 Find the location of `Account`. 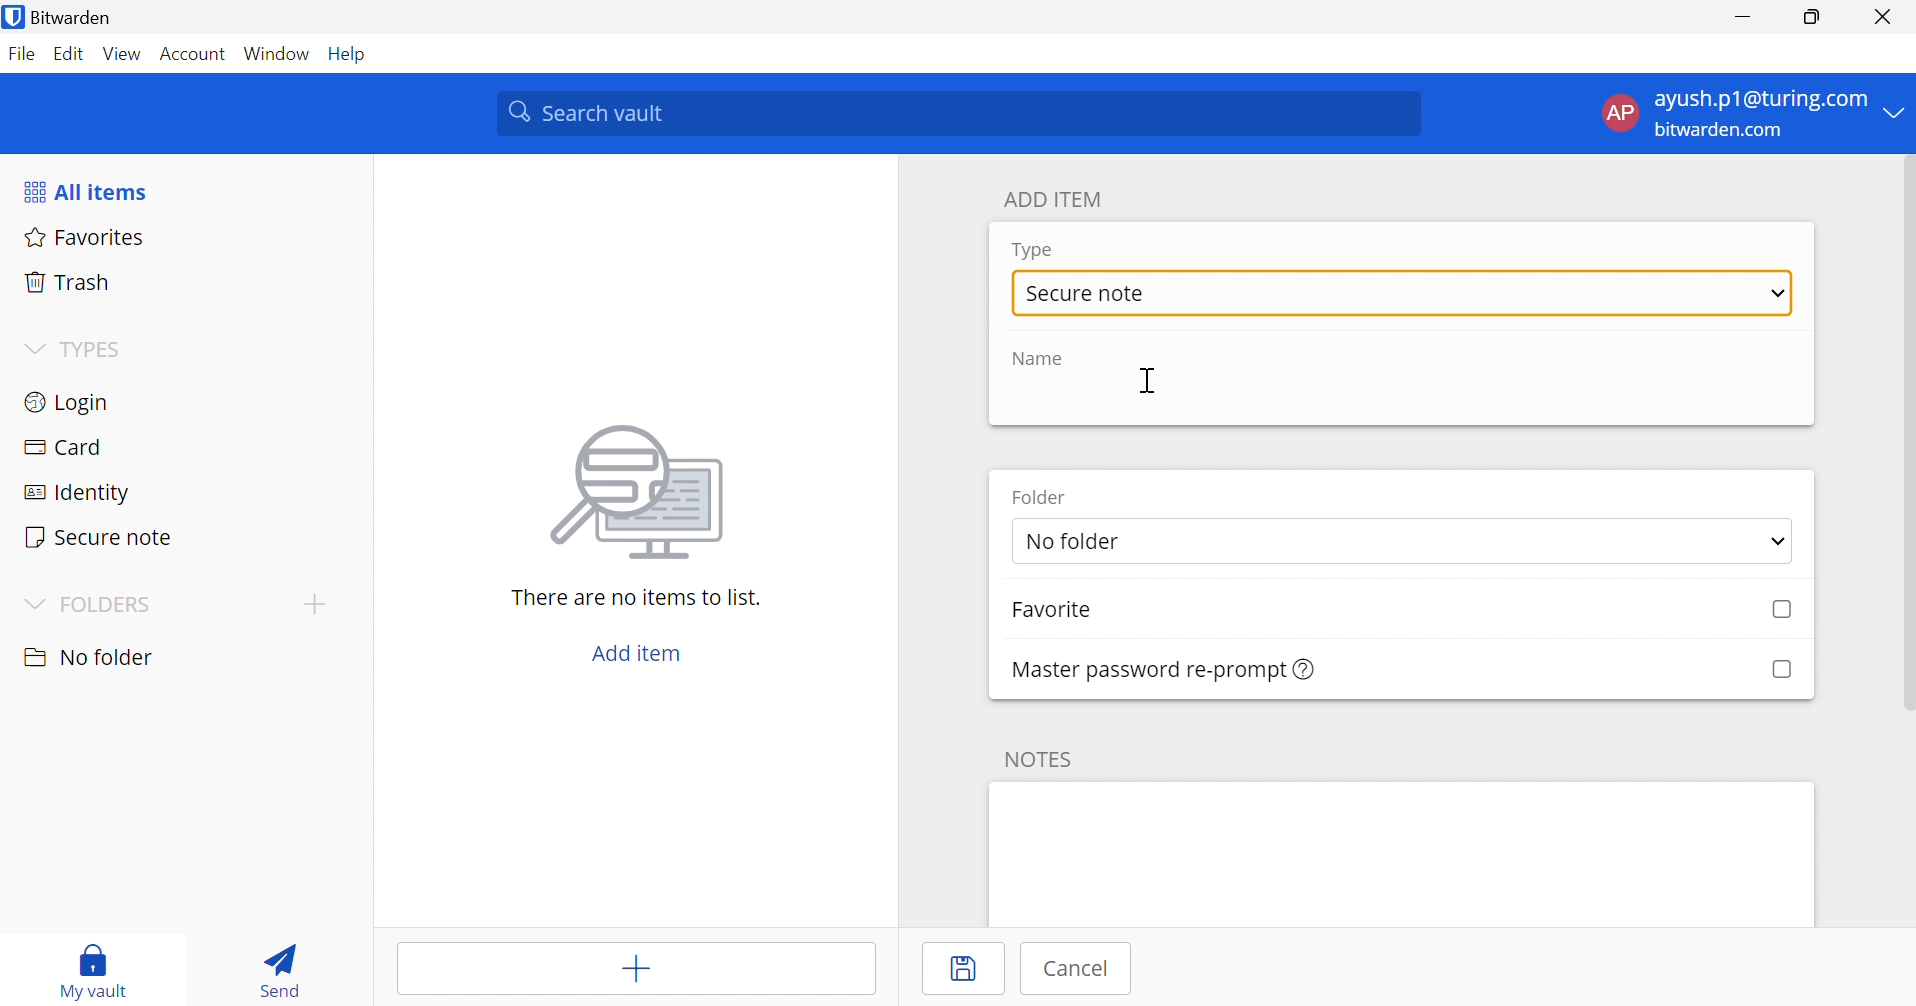

Account is located at coordinates (193, 55).